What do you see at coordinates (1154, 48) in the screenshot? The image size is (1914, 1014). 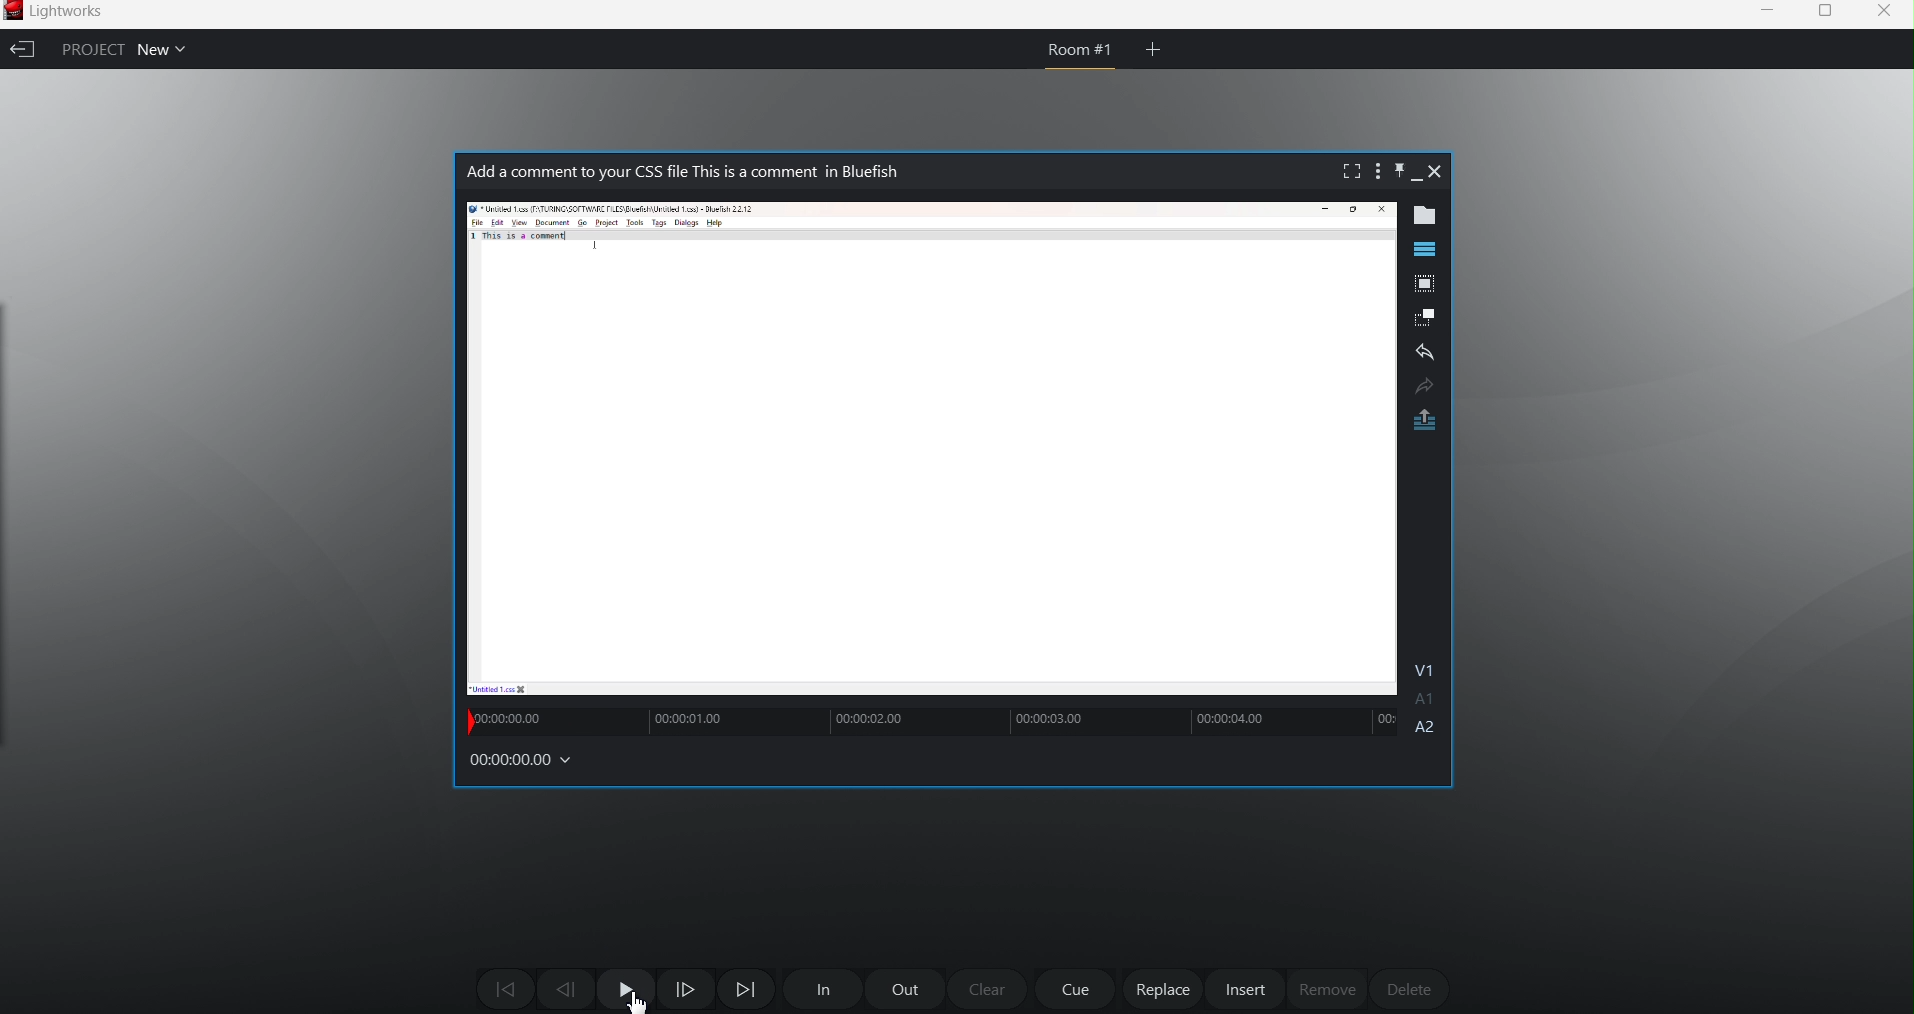 I see `add room` at bounding box center [1154, 48].